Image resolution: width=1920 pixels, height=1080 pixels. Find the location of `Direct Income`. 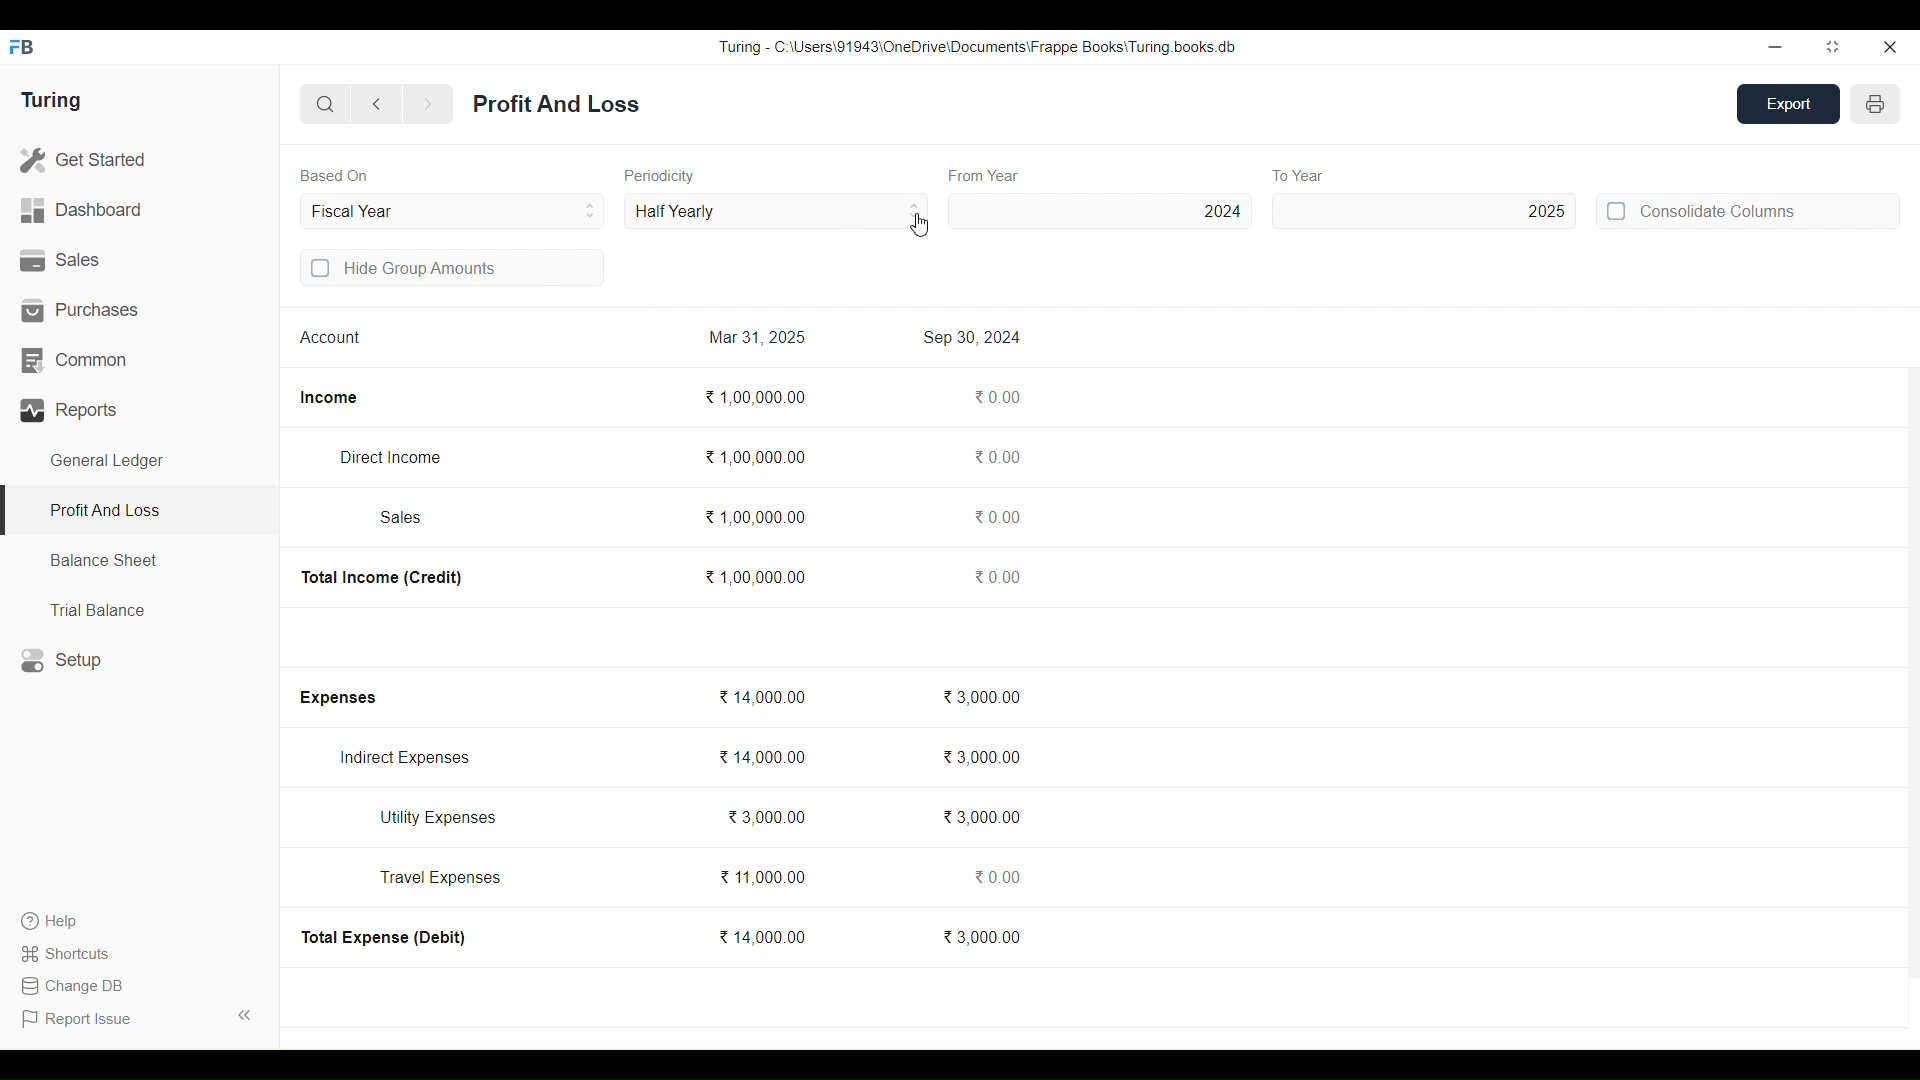

Direct Income is located at coordinates (389, 457).